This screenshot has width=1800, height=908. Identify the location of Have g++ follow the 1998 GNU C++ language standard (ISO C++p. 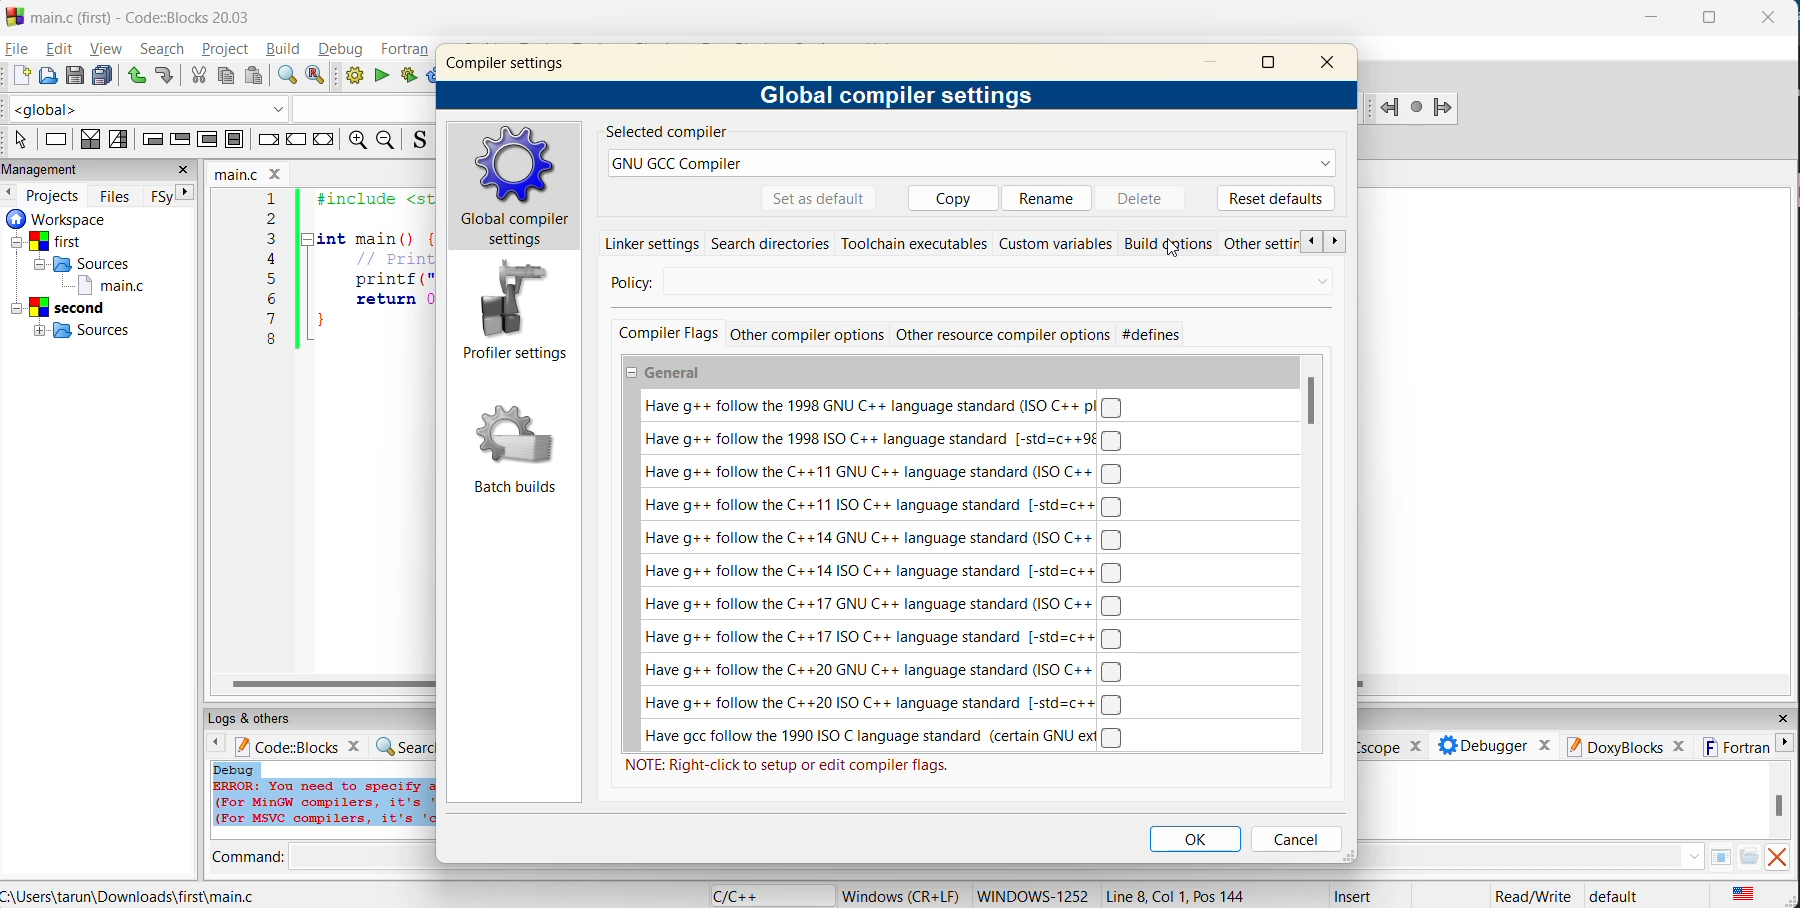
(889, 406).